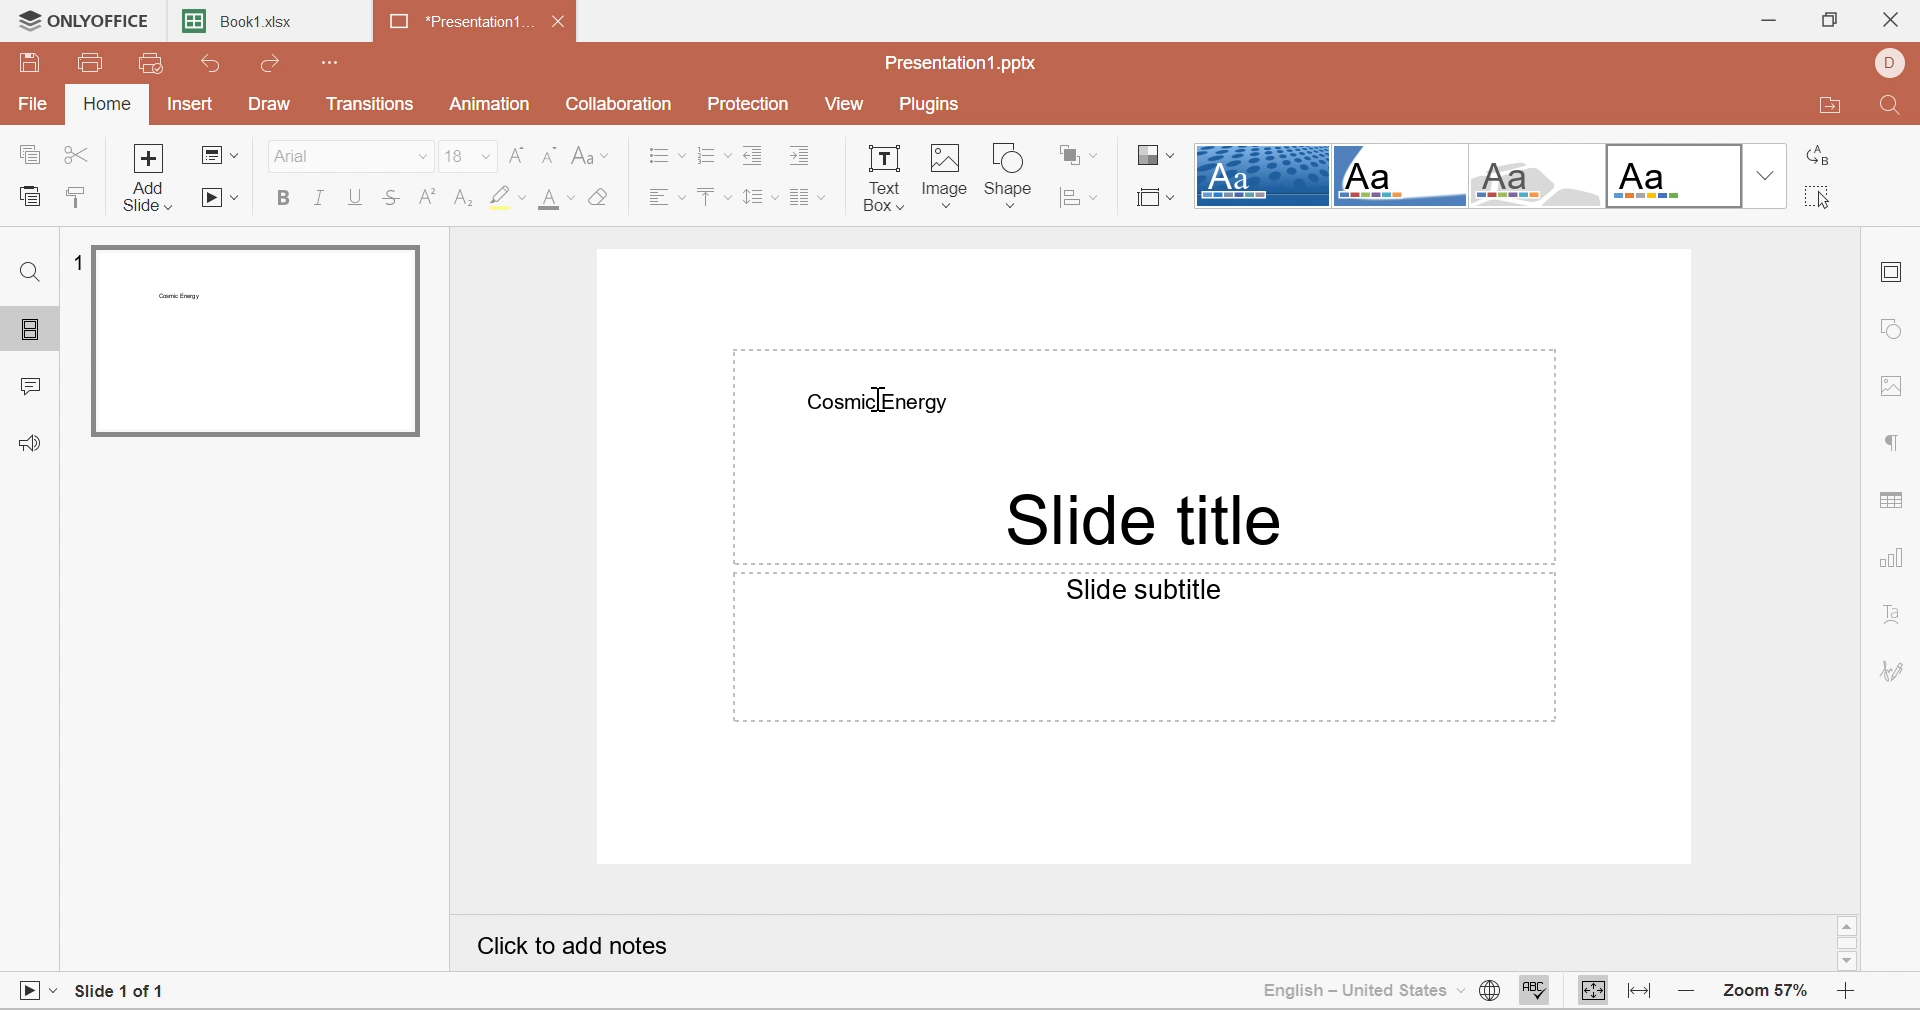 The height and width of the screenshot is (1010, 1920). What do you see at coordinates (751, 154) in the screenshot?
I see `Decrease Indent` at bounding box center [751, 154].